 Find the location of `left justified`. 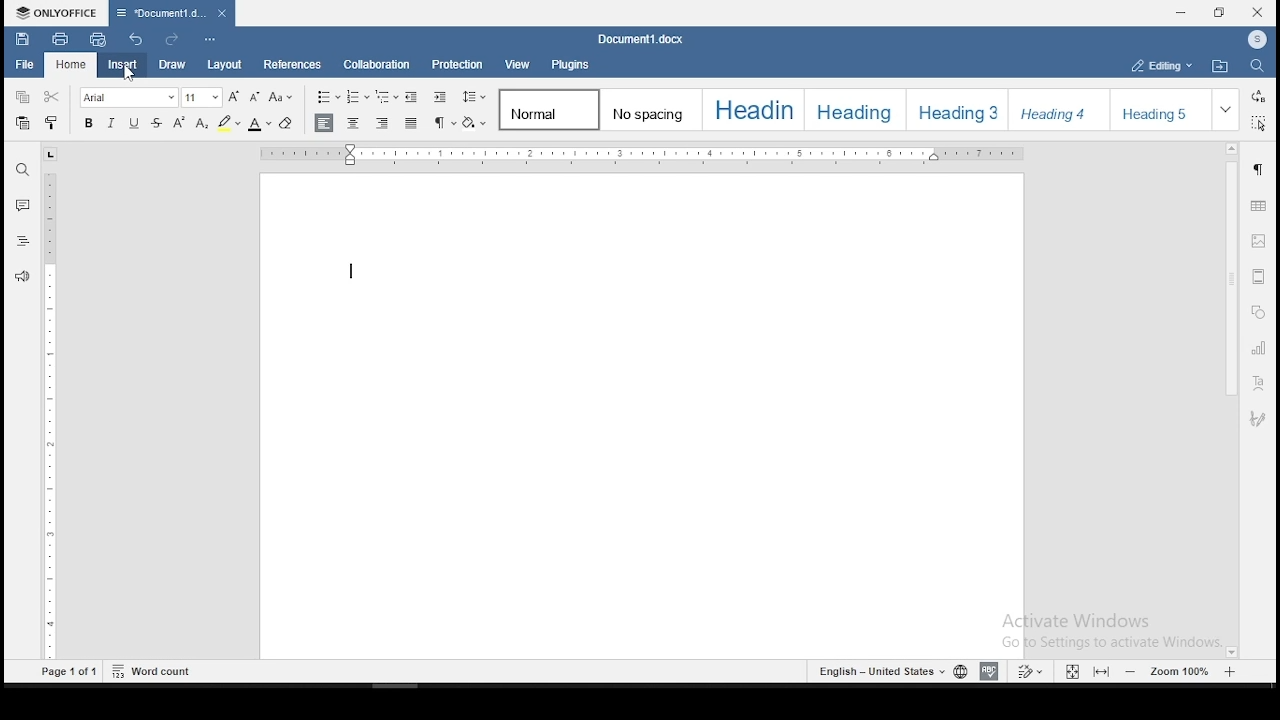

left justified is located at coordinates (325, 123).